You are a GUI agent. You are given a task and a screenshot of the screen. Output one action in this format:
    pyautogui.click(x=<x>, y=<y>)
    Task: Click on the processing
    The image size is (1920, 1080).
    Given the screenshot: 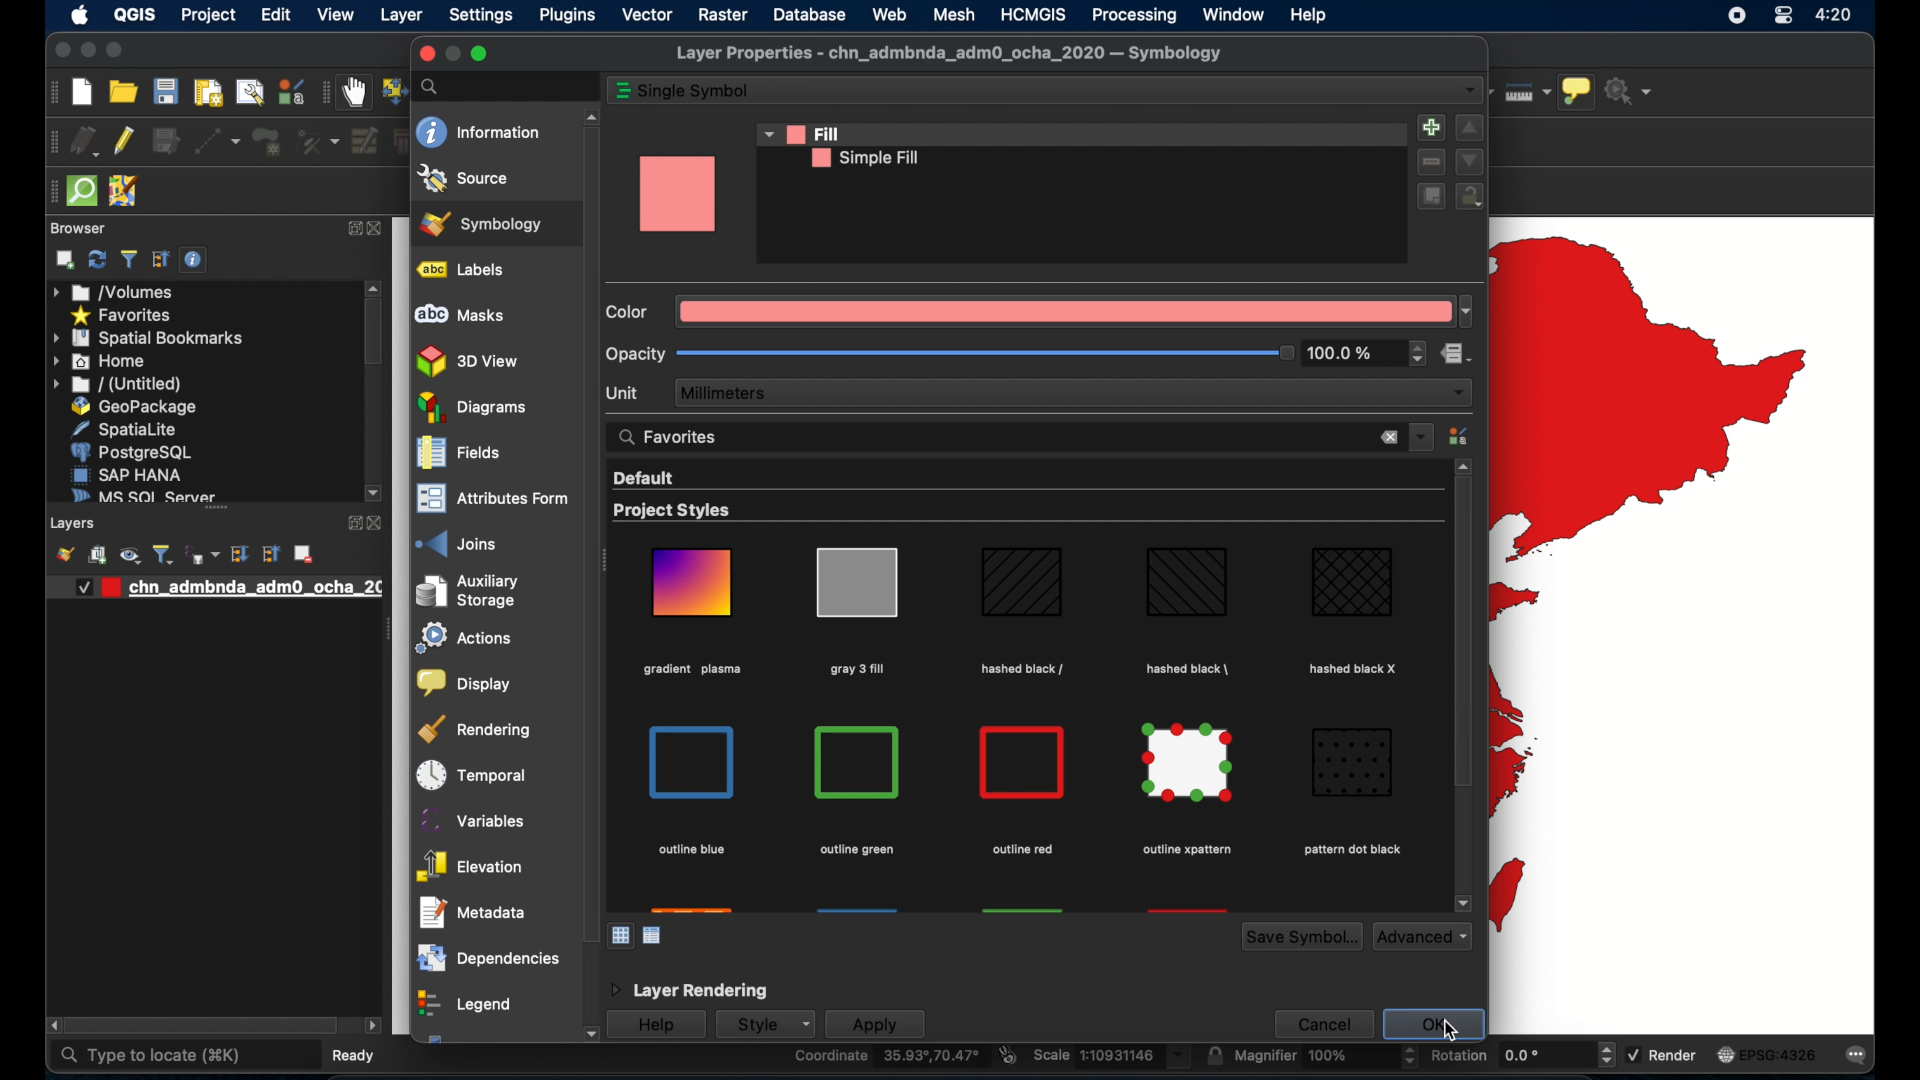 What is the action you would take?
    pyautogui.click(x=1134, y=15)
    